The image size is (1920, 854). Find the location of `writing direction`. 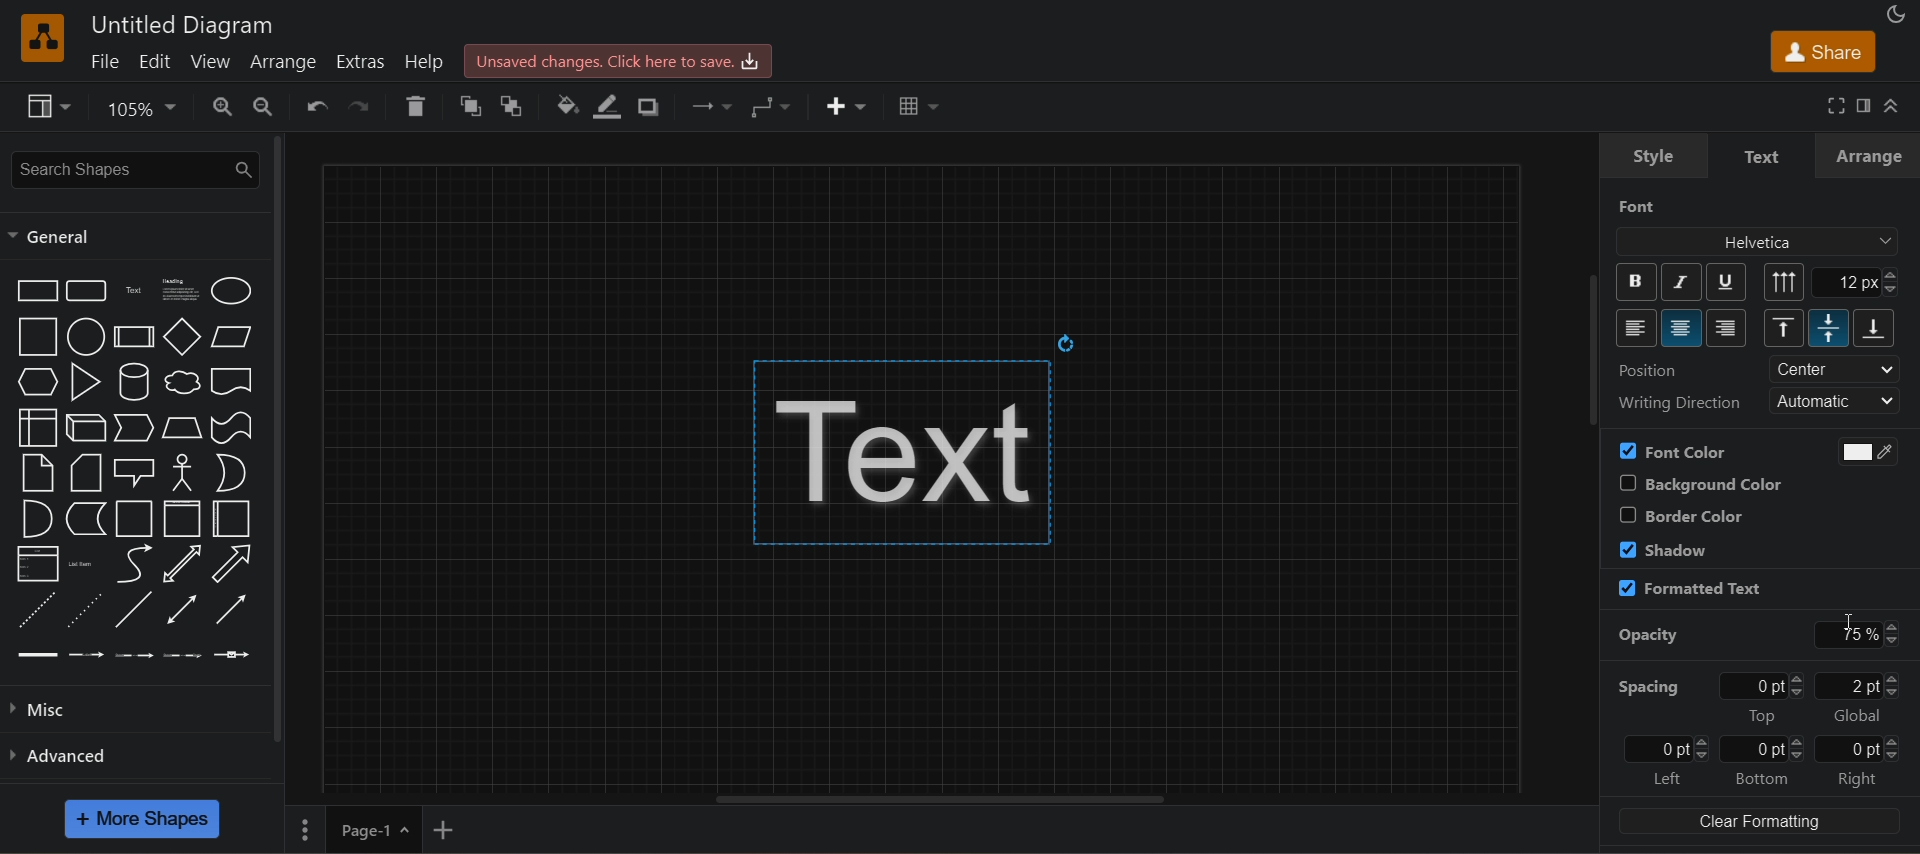

writing direction is located at coordinates (1678, 402).